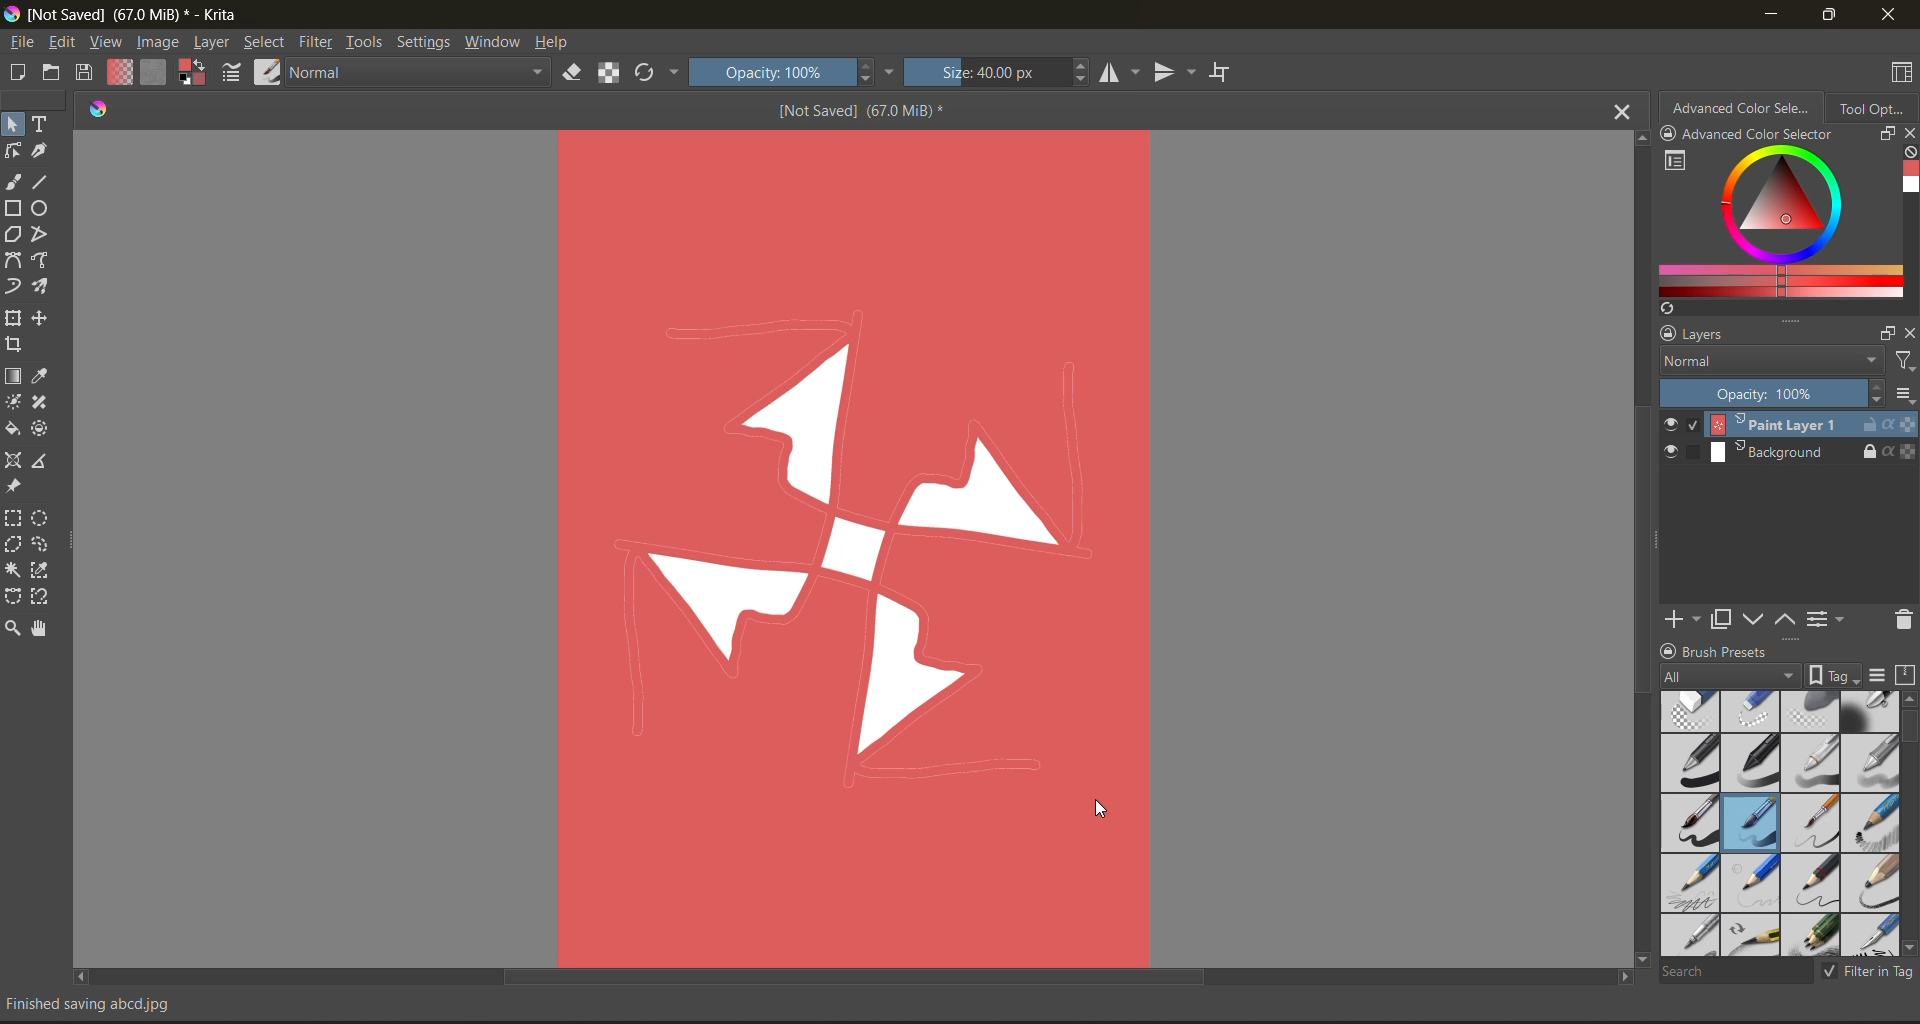 This screenshot has width=1920, height=1024. I want to click on lock/unlock docker, so click(1669, 649).